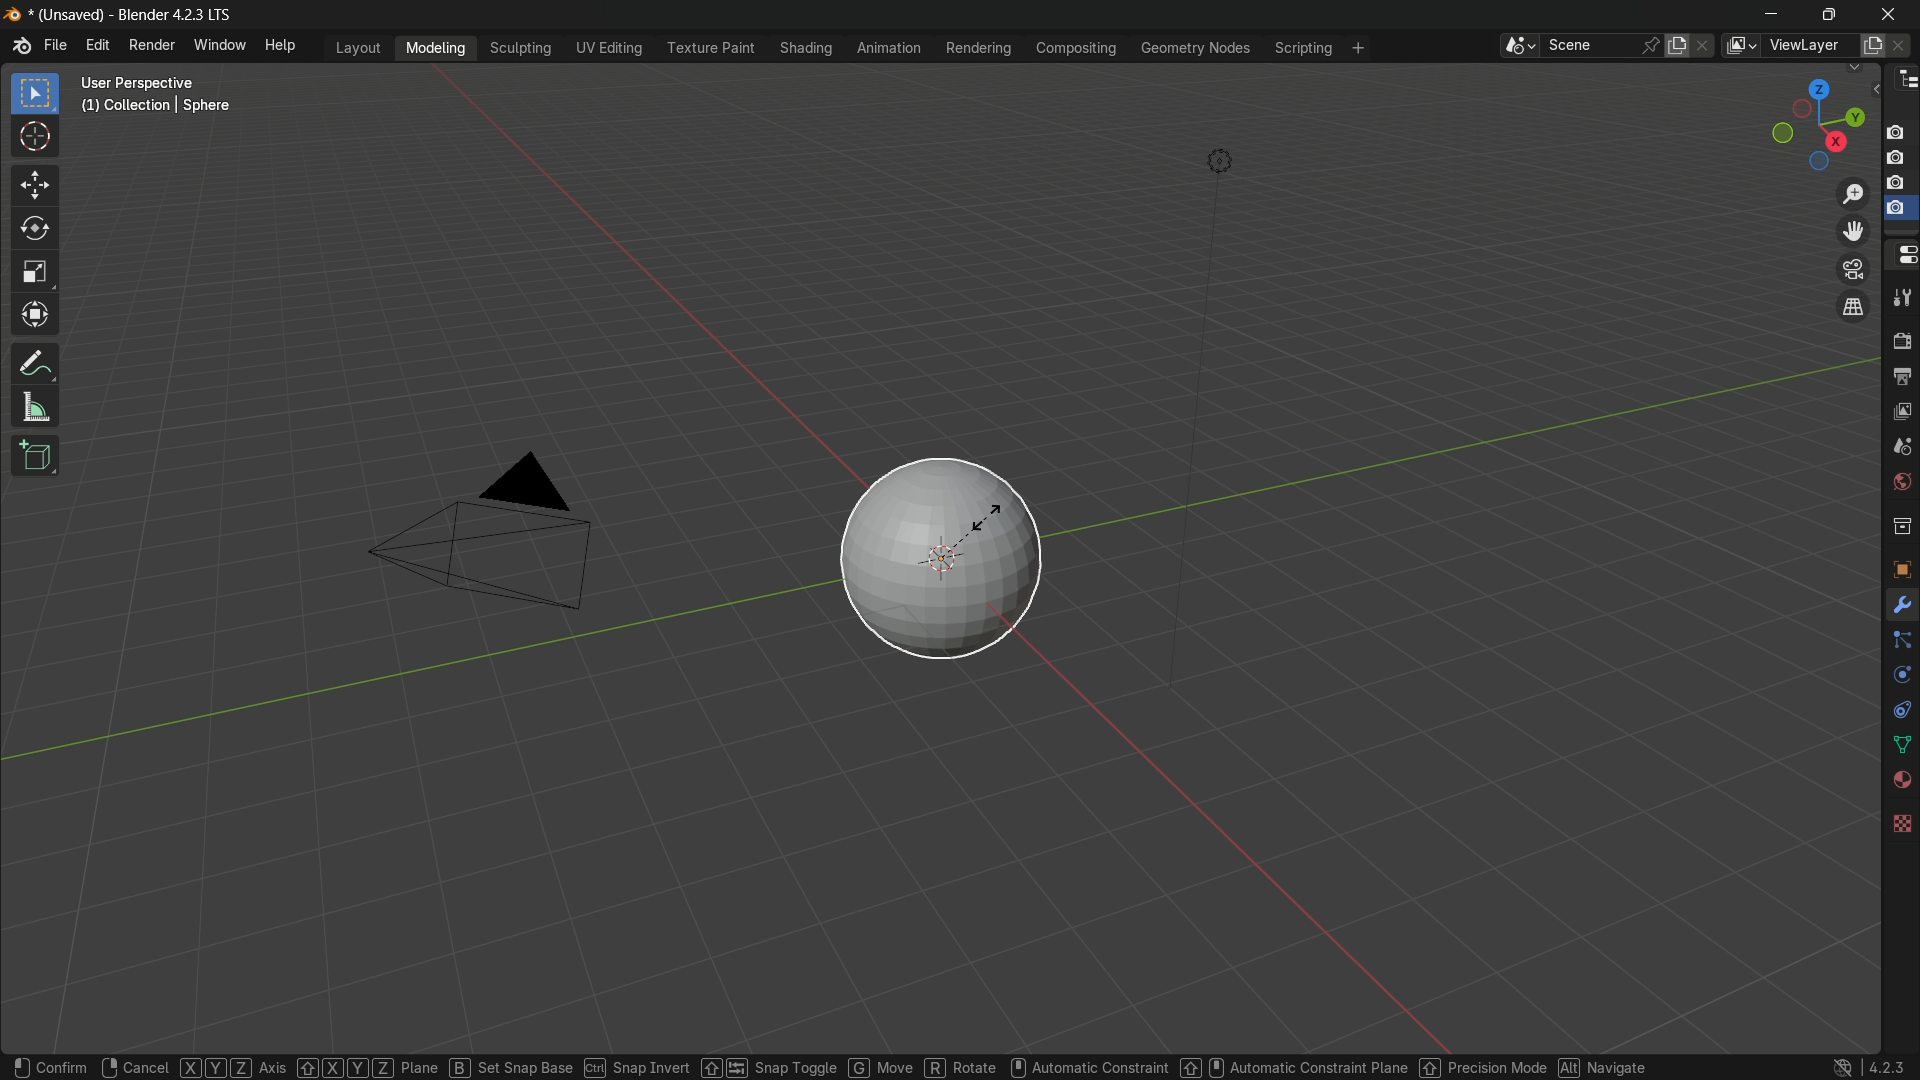 This screenshot has width=1920, height=1080. What do you see at coordinates (369, 1061) in the screenshot?
I see `Axis XYZ Plane B` at bounding box center [369, 1061].